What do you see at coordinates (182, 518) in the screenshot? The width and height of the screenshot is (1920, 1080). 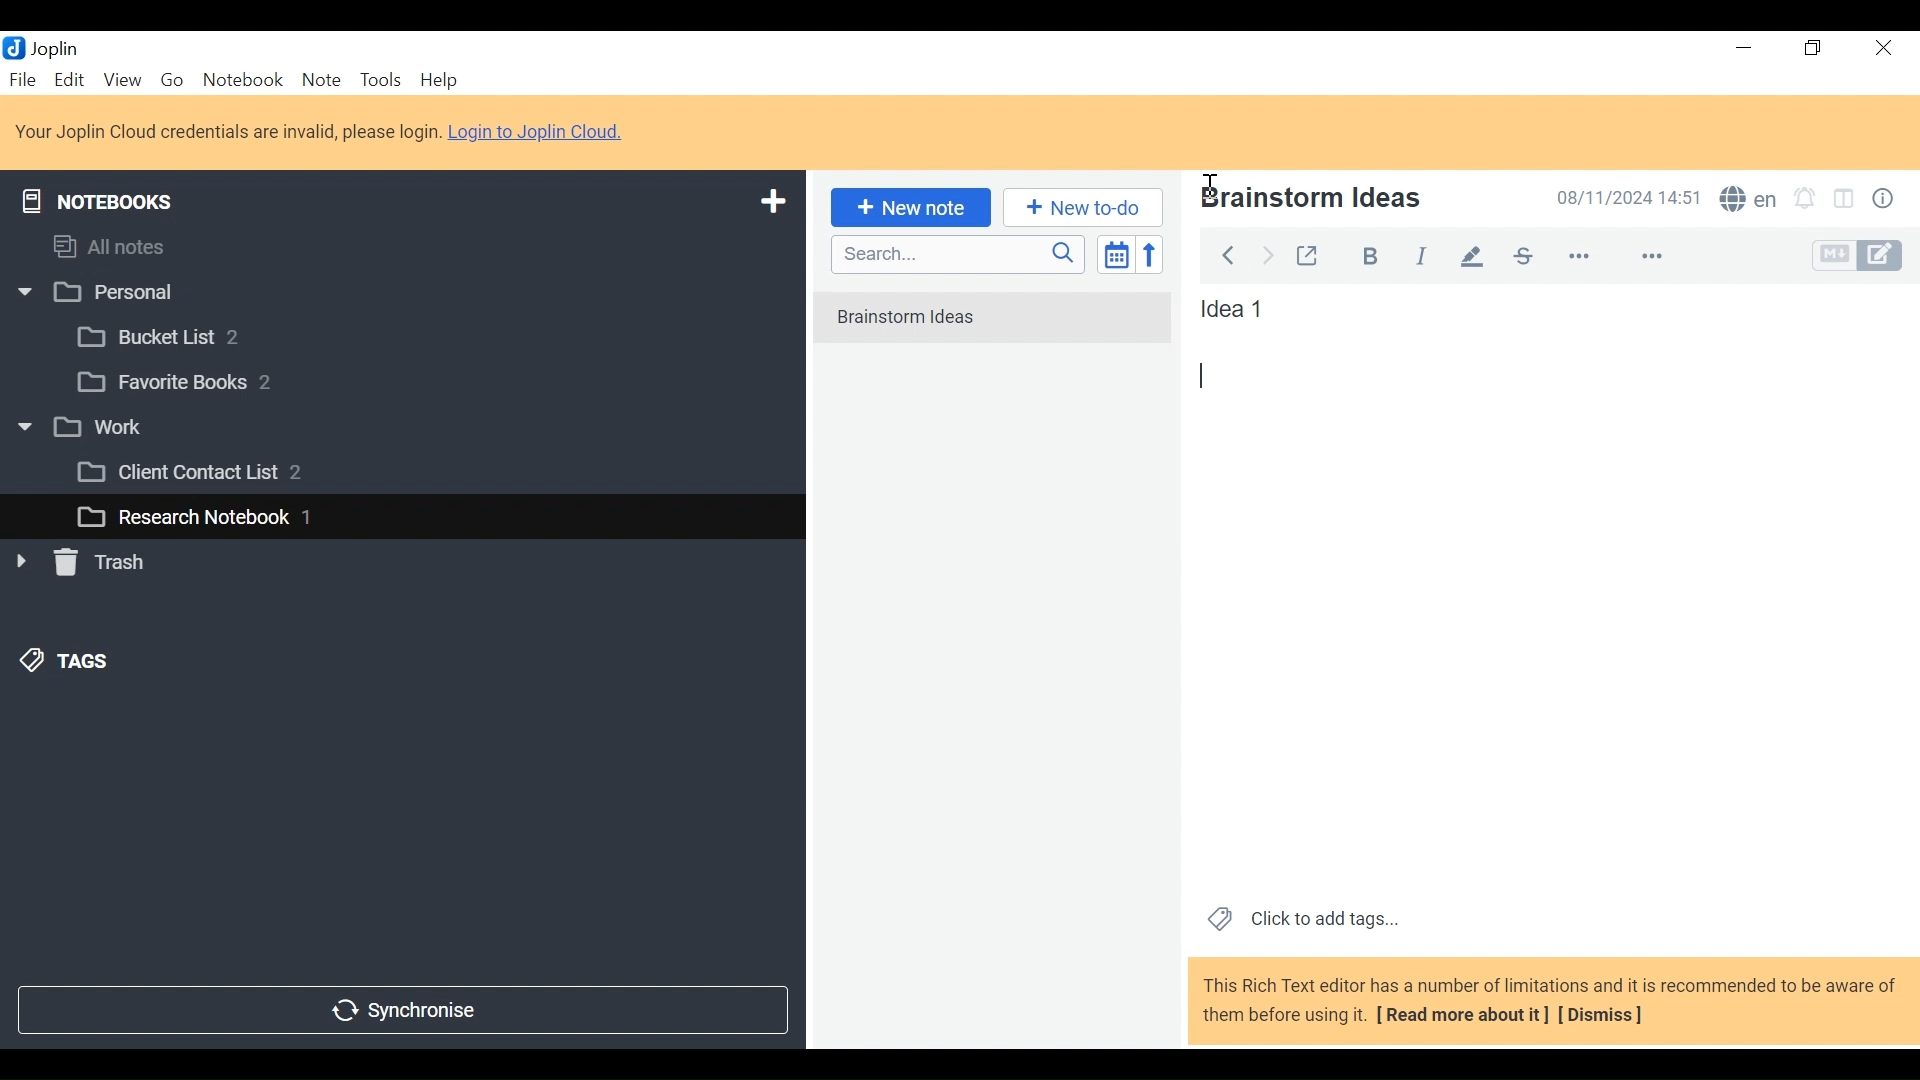 I see `L_] Research Notebook` at bounding box center [182, 518].